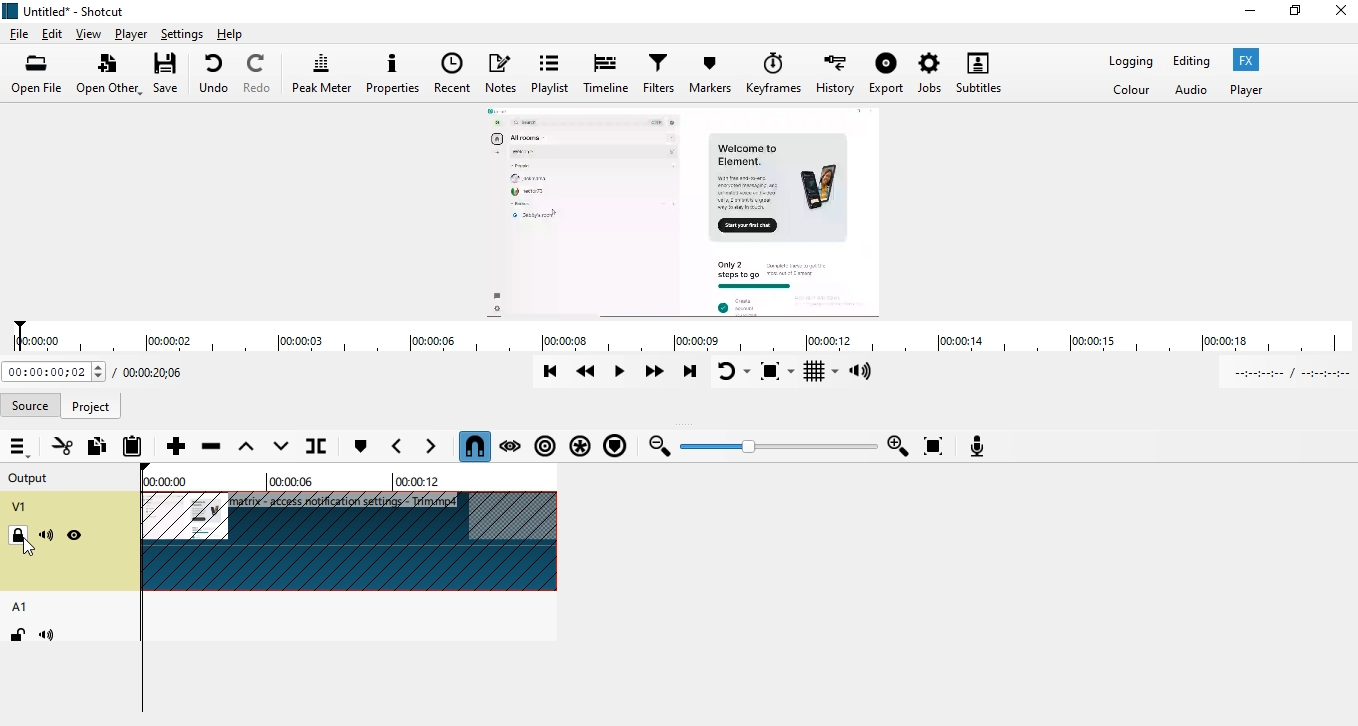 This screenshot has height=726, width=1358. I want to click on locked icon, so click(18, 537).